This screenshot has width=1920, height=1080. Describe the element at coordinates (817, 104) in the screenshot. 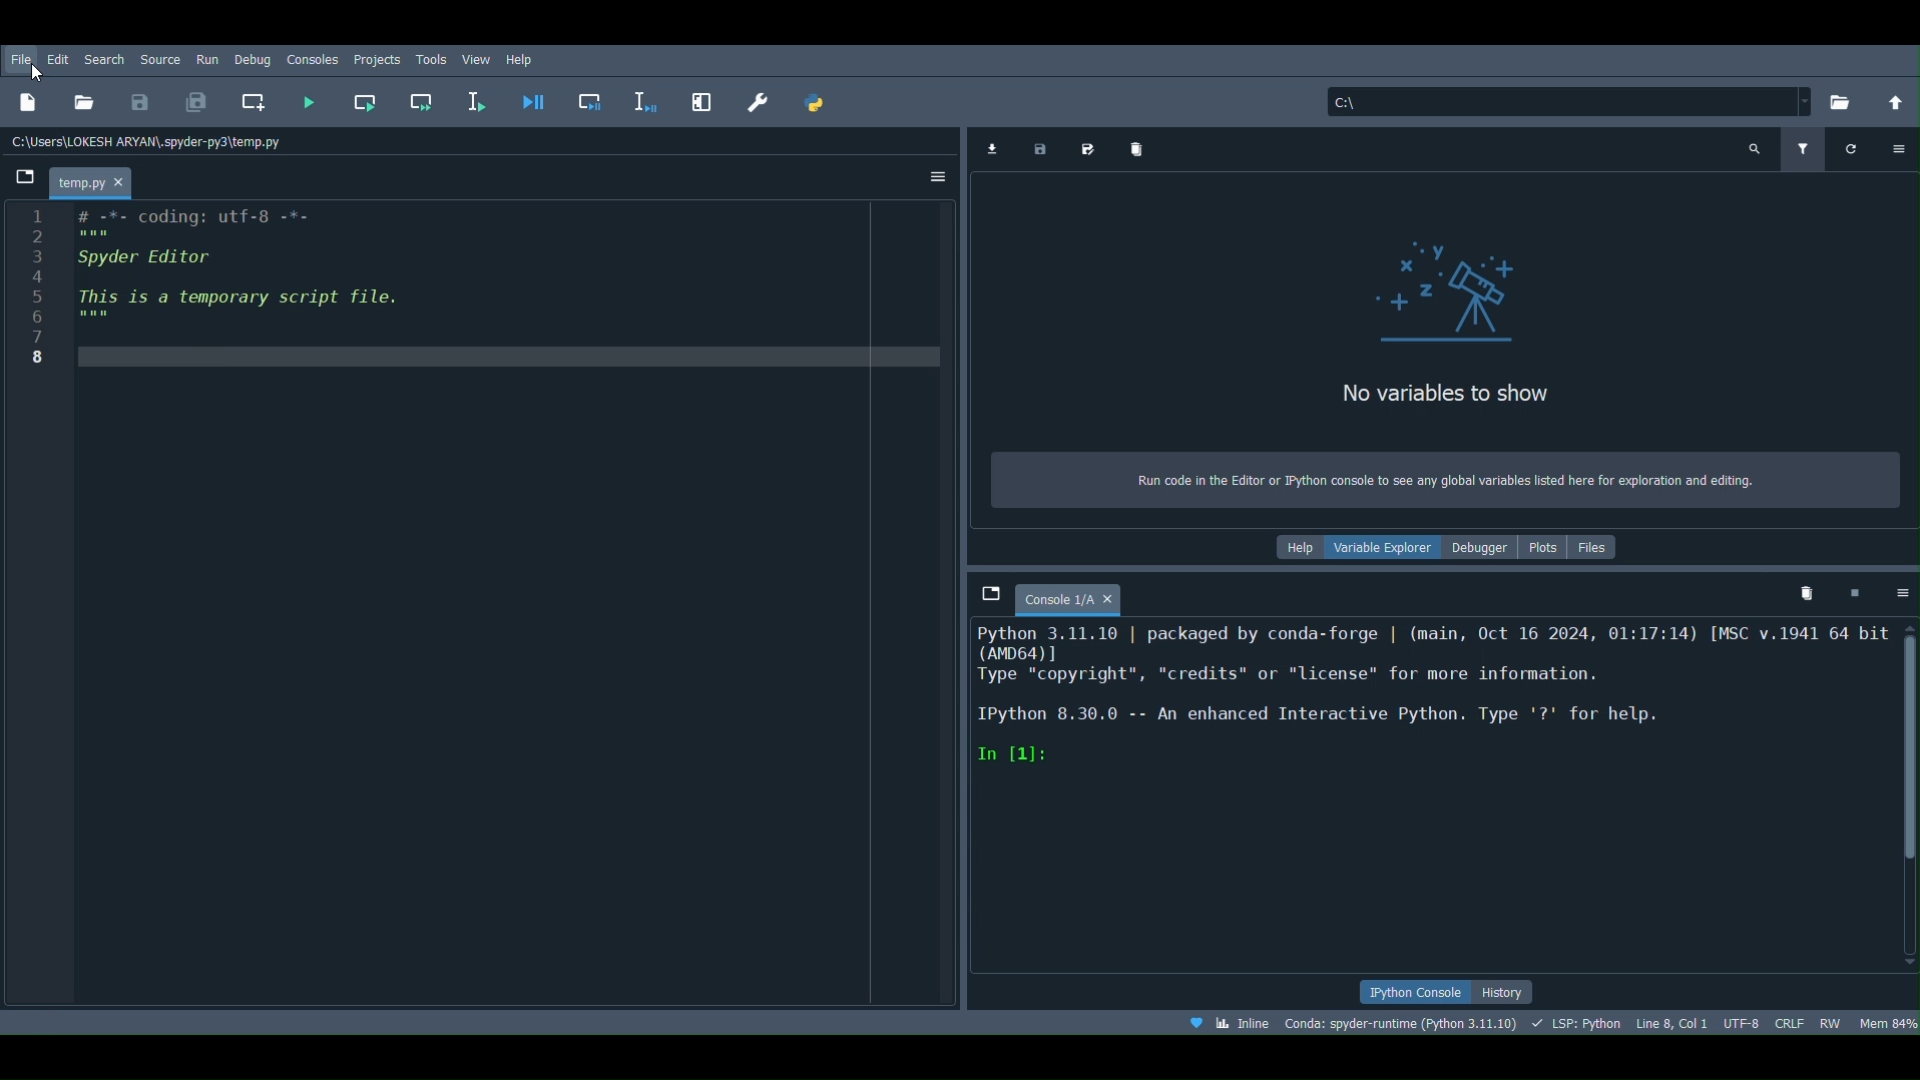

I see `PYTHONPATH manager` at that location.